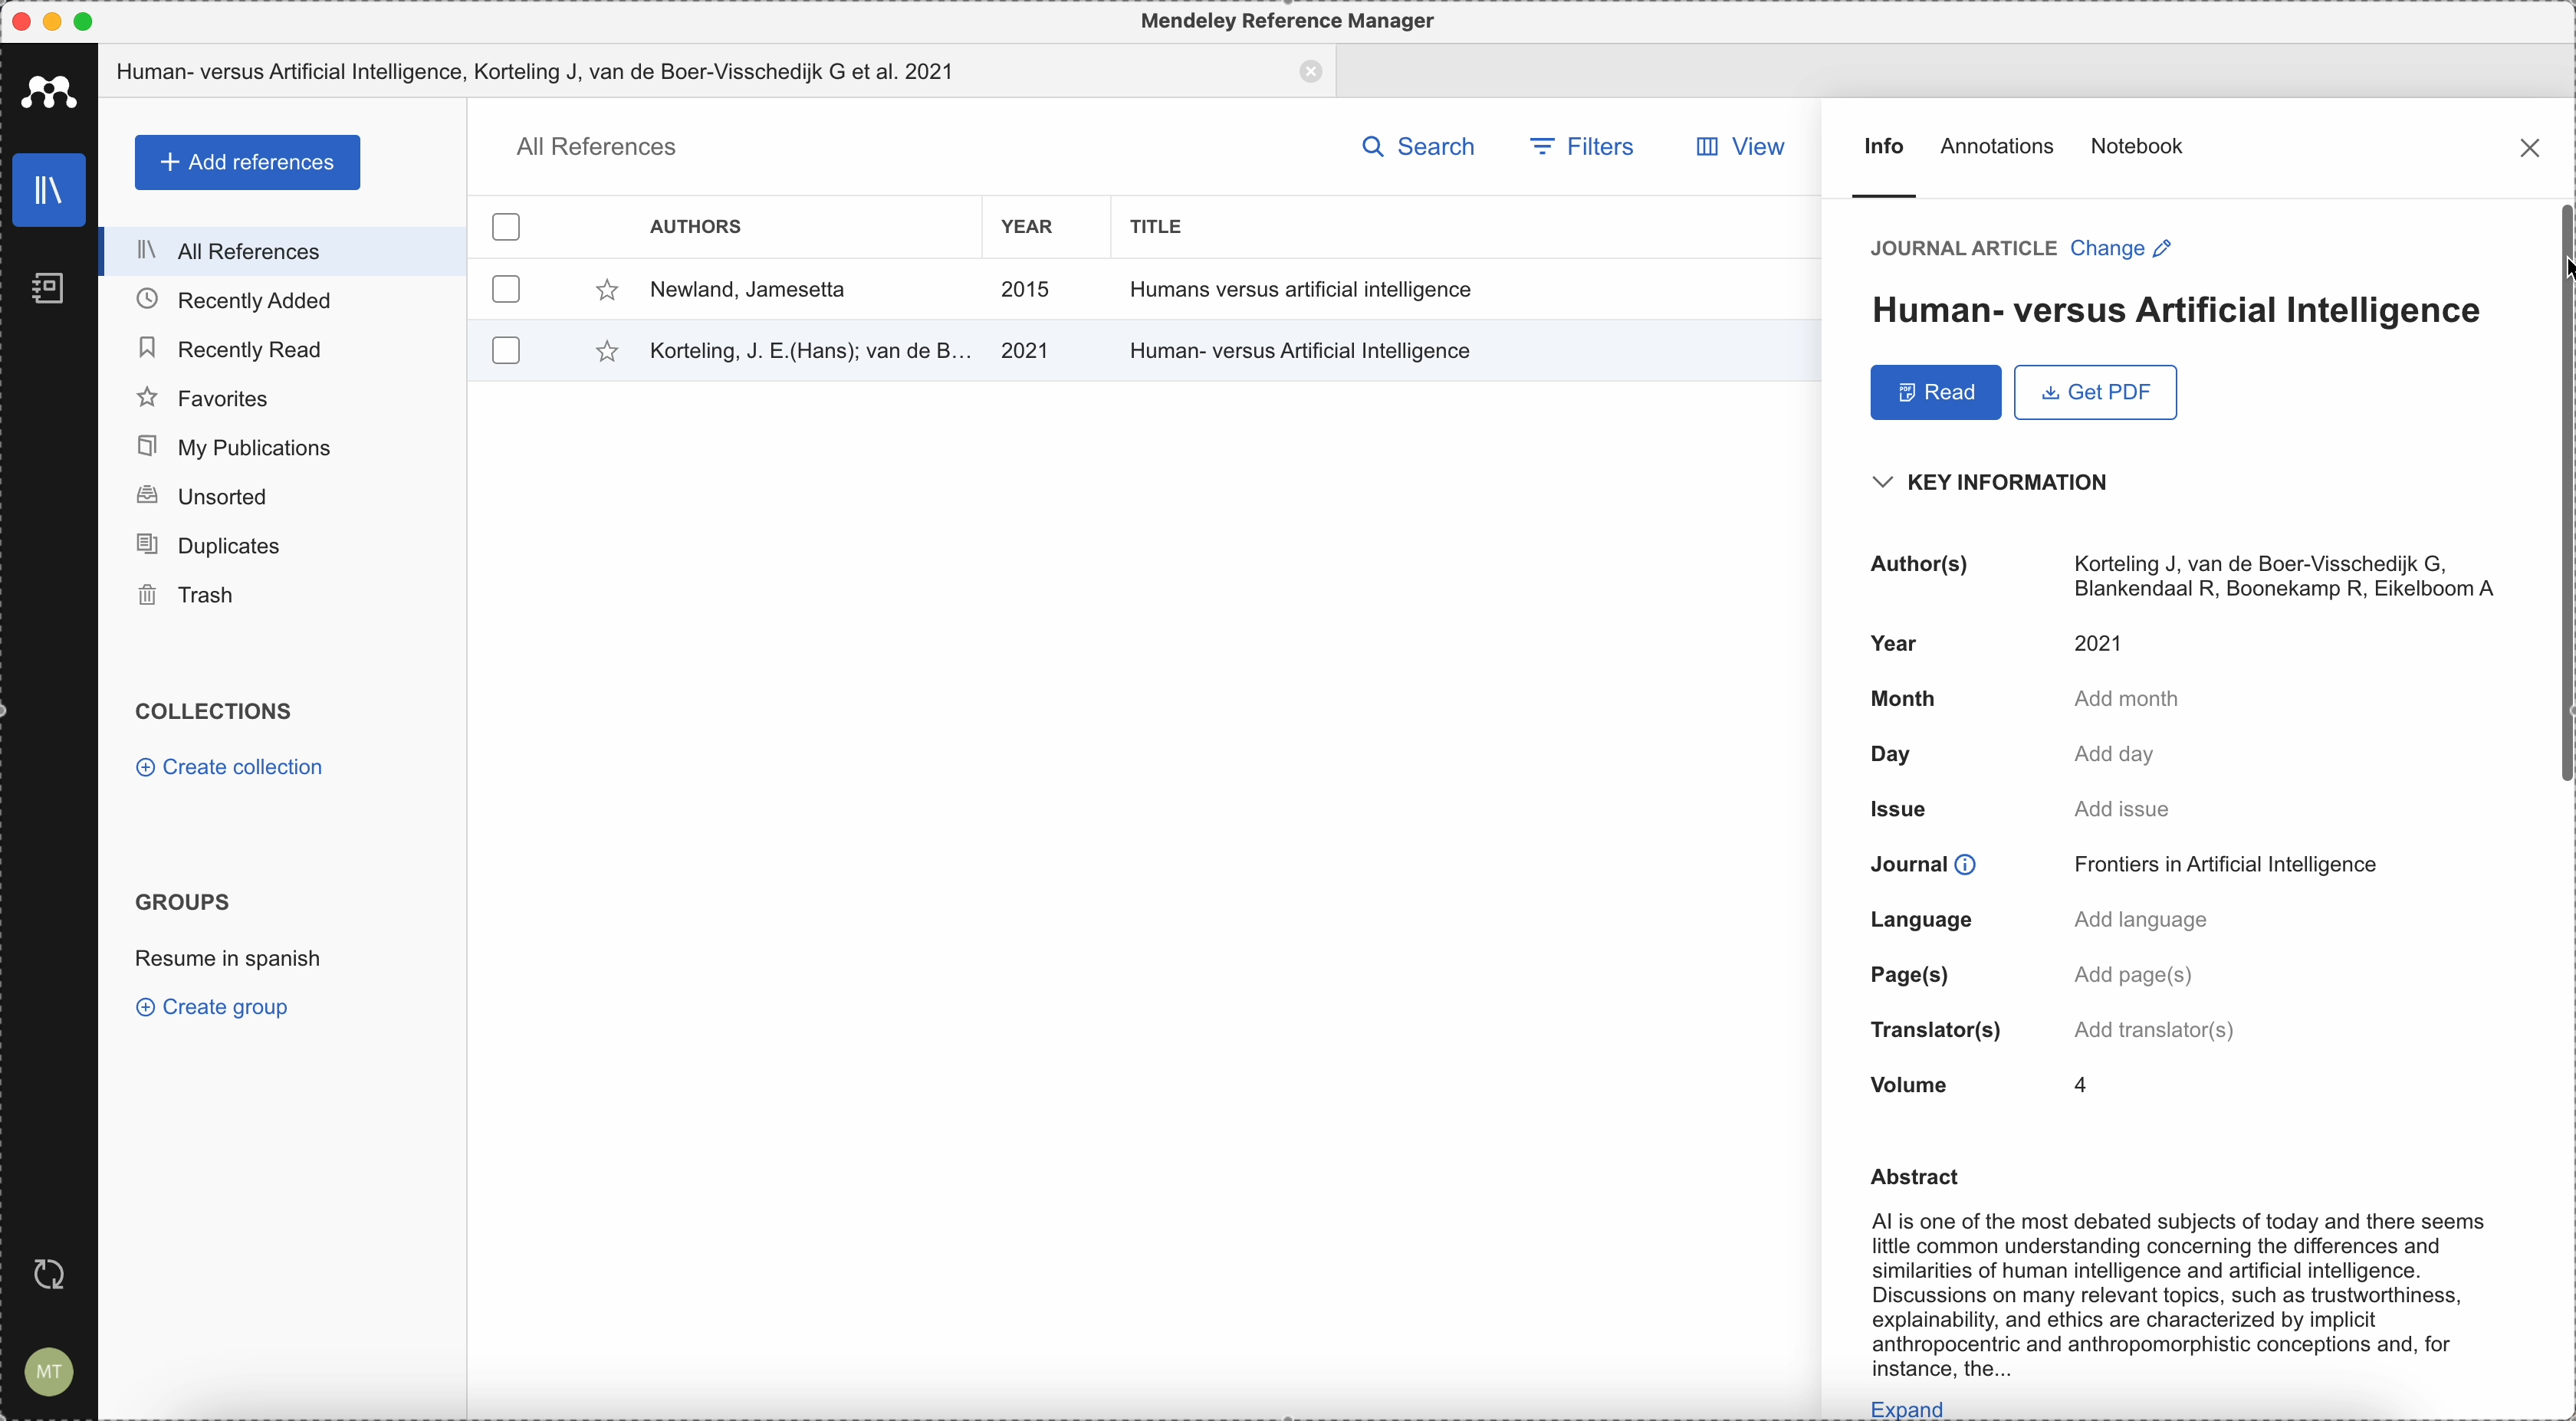 The image size is (2576, 1421). I want to click on collections, so click(222, 712).